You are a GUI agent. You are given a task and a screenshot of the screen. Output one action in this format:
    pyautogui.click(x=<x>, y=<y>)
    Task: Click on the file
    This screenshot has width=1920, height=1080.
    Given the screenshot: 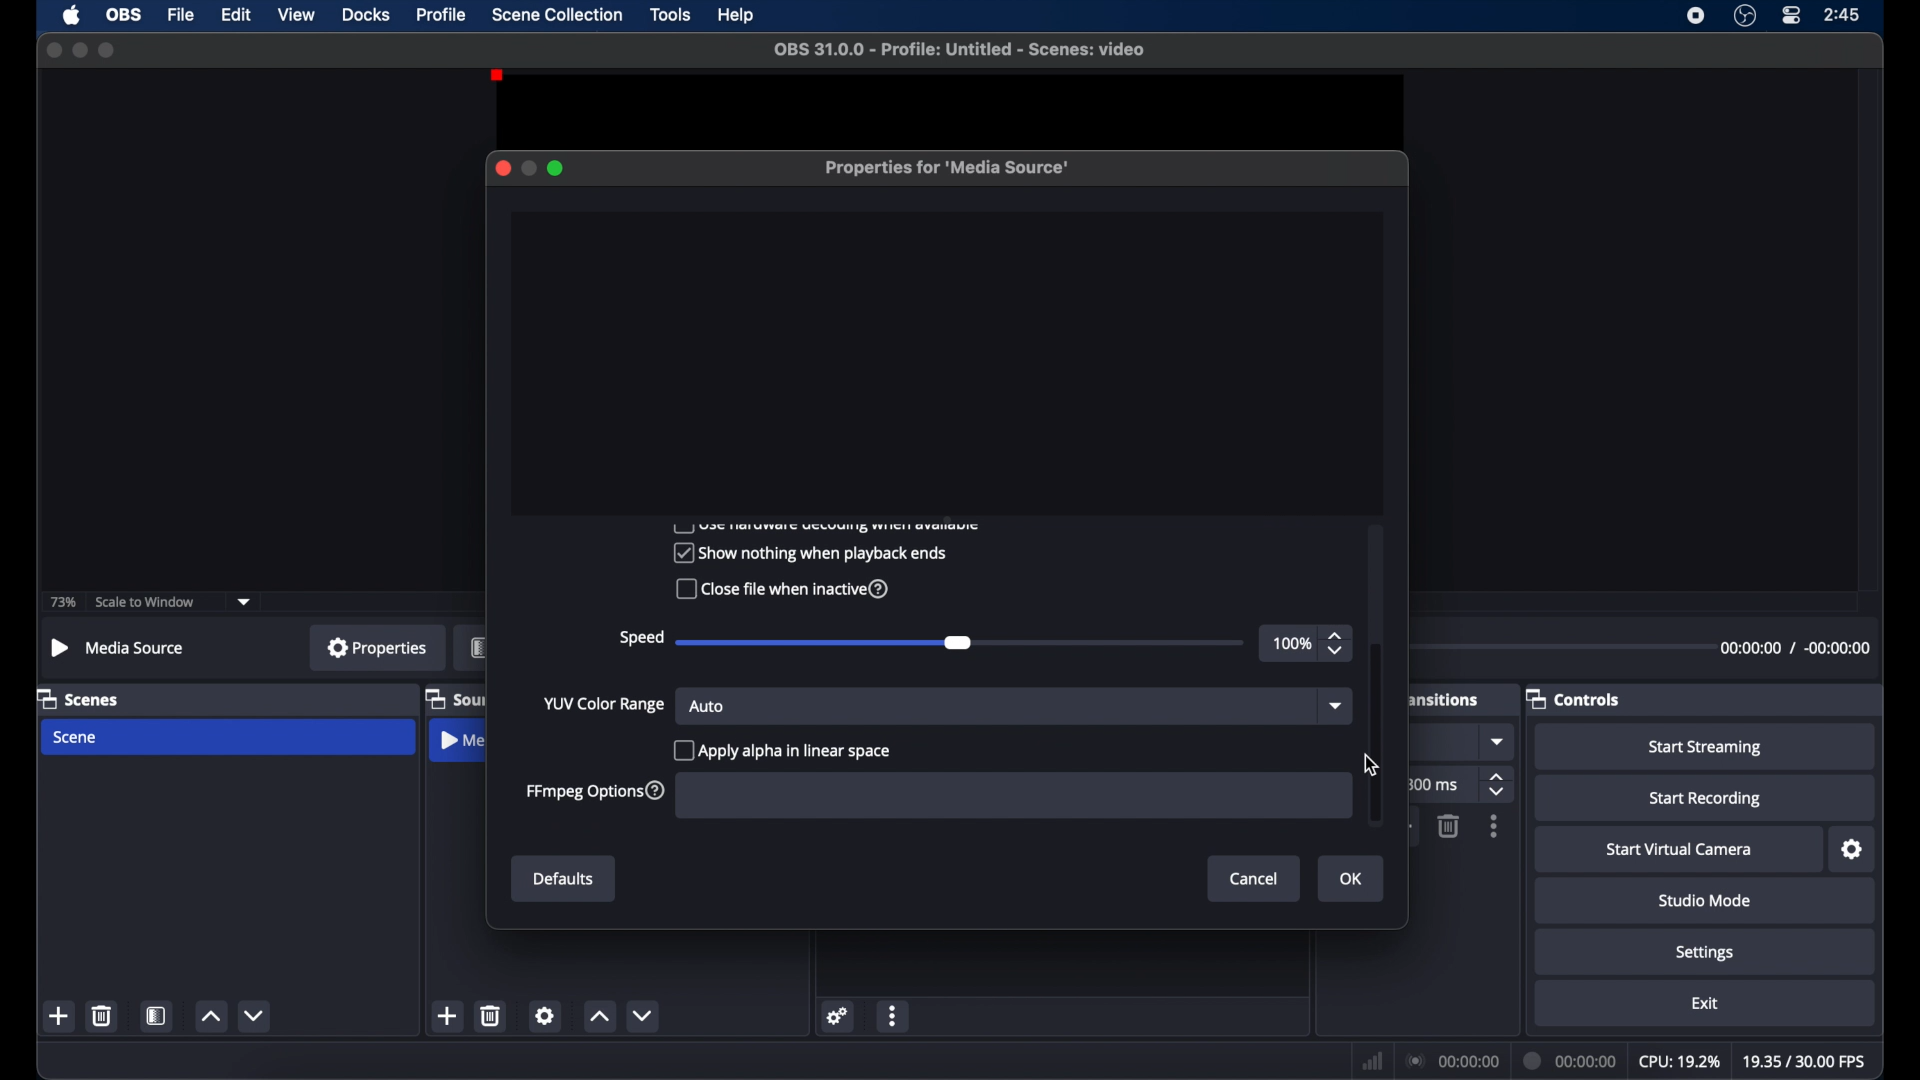 What is the action you would take?
    pyautogui.click(x=182, y=15)
    